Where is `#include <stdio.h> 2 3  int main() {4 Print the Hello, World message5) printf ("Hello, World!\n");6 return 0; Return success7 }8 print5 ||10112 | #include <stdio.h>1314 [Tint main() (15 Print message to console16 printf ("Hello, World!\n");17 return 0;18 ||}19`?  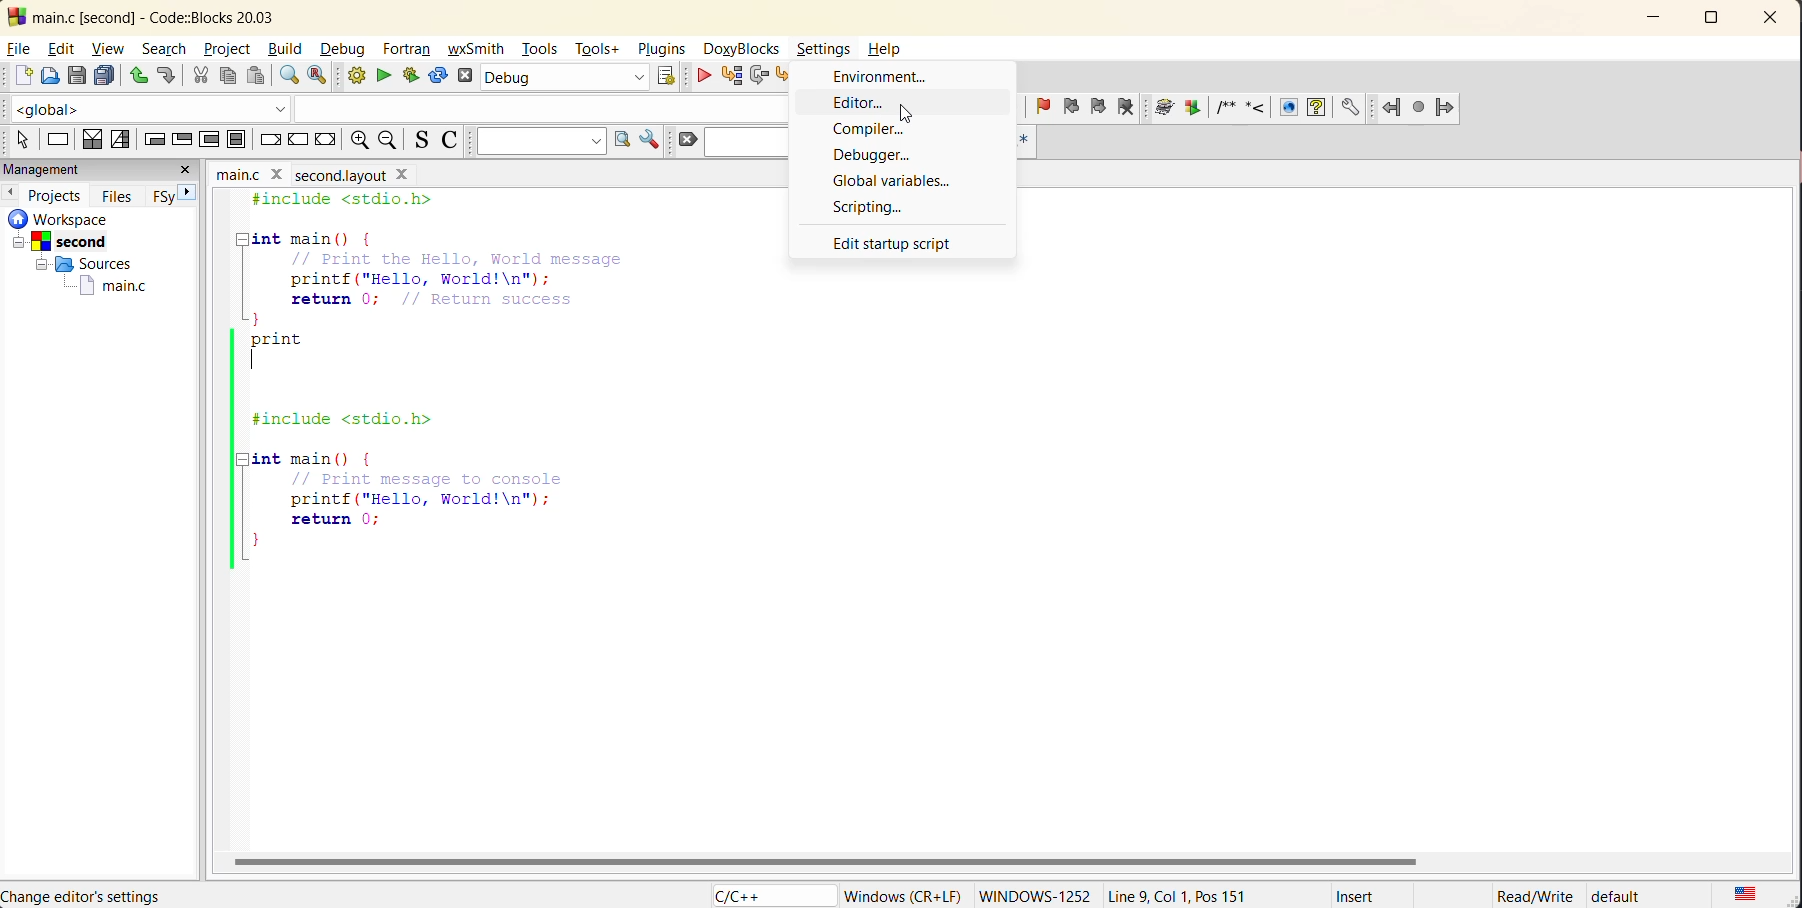
#include <stdio.h> 2 3  int main() {4 Print the Hello, World message5) printf ("Hello, World!\n");6 return 0; Return success7 }8 print5 ||10112 | #include <stdio.h>1314 [Tint main() (15 Print message to console16 printf ("Hello, World!\n");17 return 0;18 ||}19 is located at coordinates (419, 385).